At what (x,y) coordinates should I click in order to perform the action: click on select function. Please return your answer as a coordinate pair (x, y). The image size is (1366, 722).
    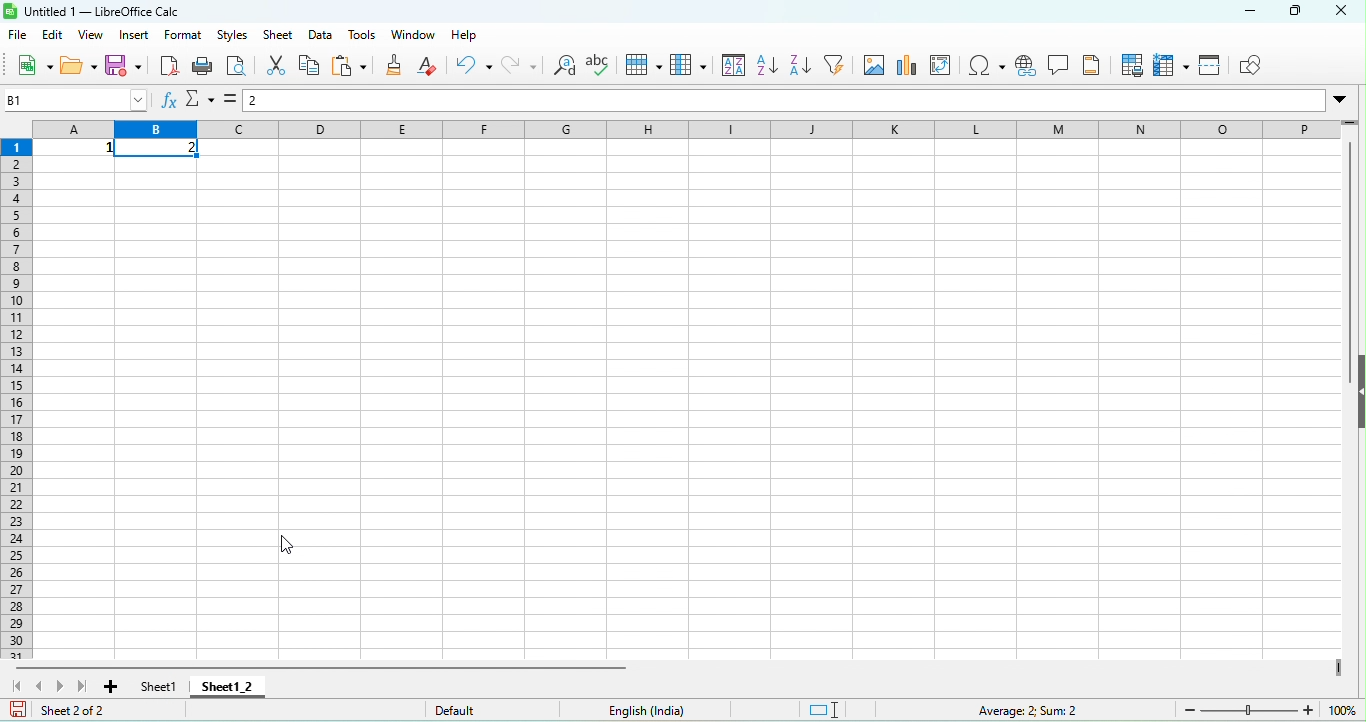
    Looking at the image, I should click on (199, 102).